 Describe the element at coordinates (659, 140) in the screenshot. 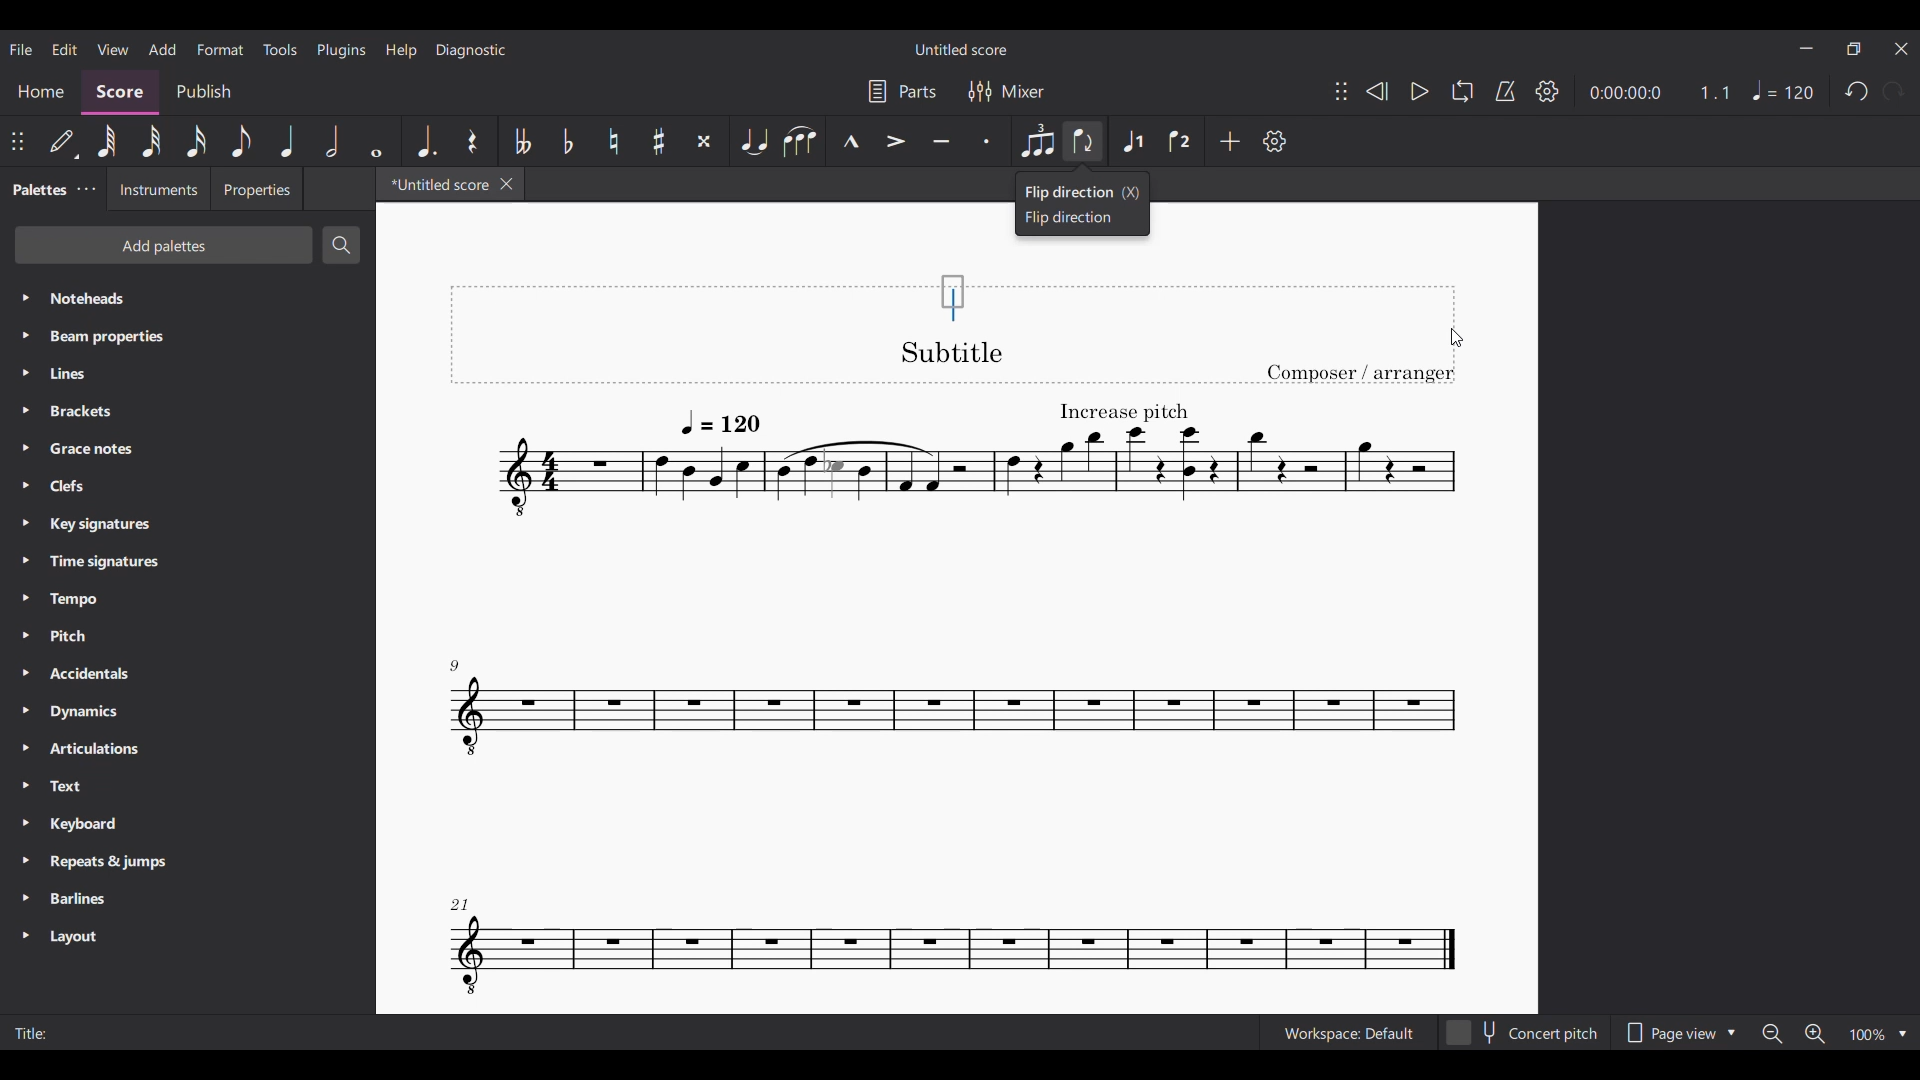

I see `Toggle sharp` at that location.